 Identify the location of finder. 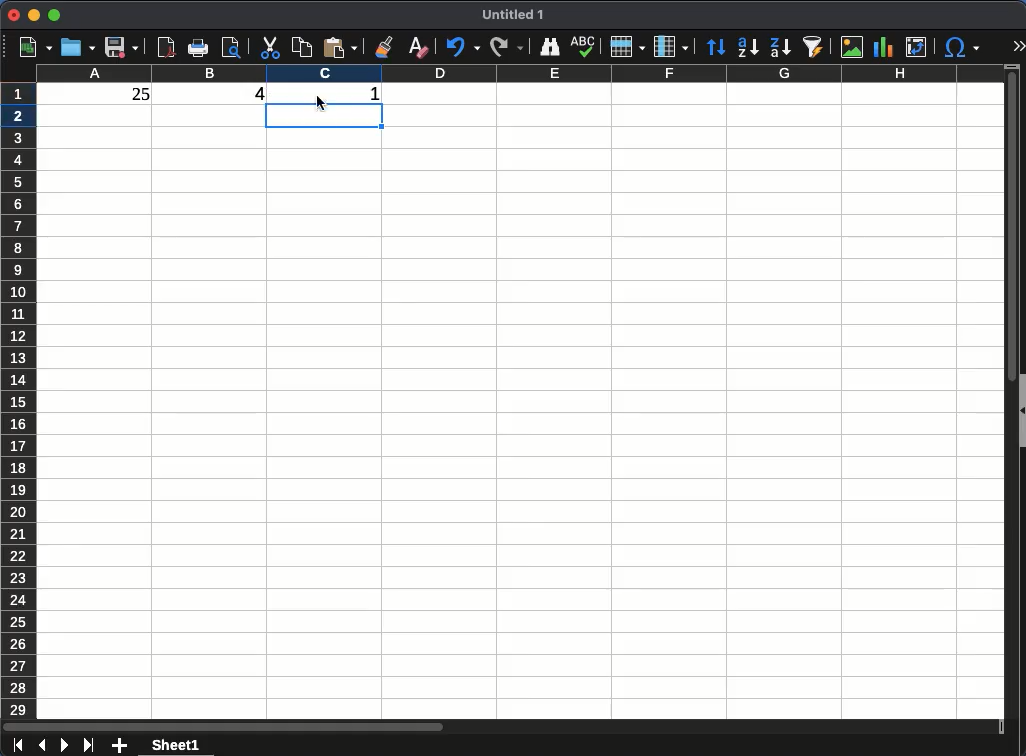
(550, 46).